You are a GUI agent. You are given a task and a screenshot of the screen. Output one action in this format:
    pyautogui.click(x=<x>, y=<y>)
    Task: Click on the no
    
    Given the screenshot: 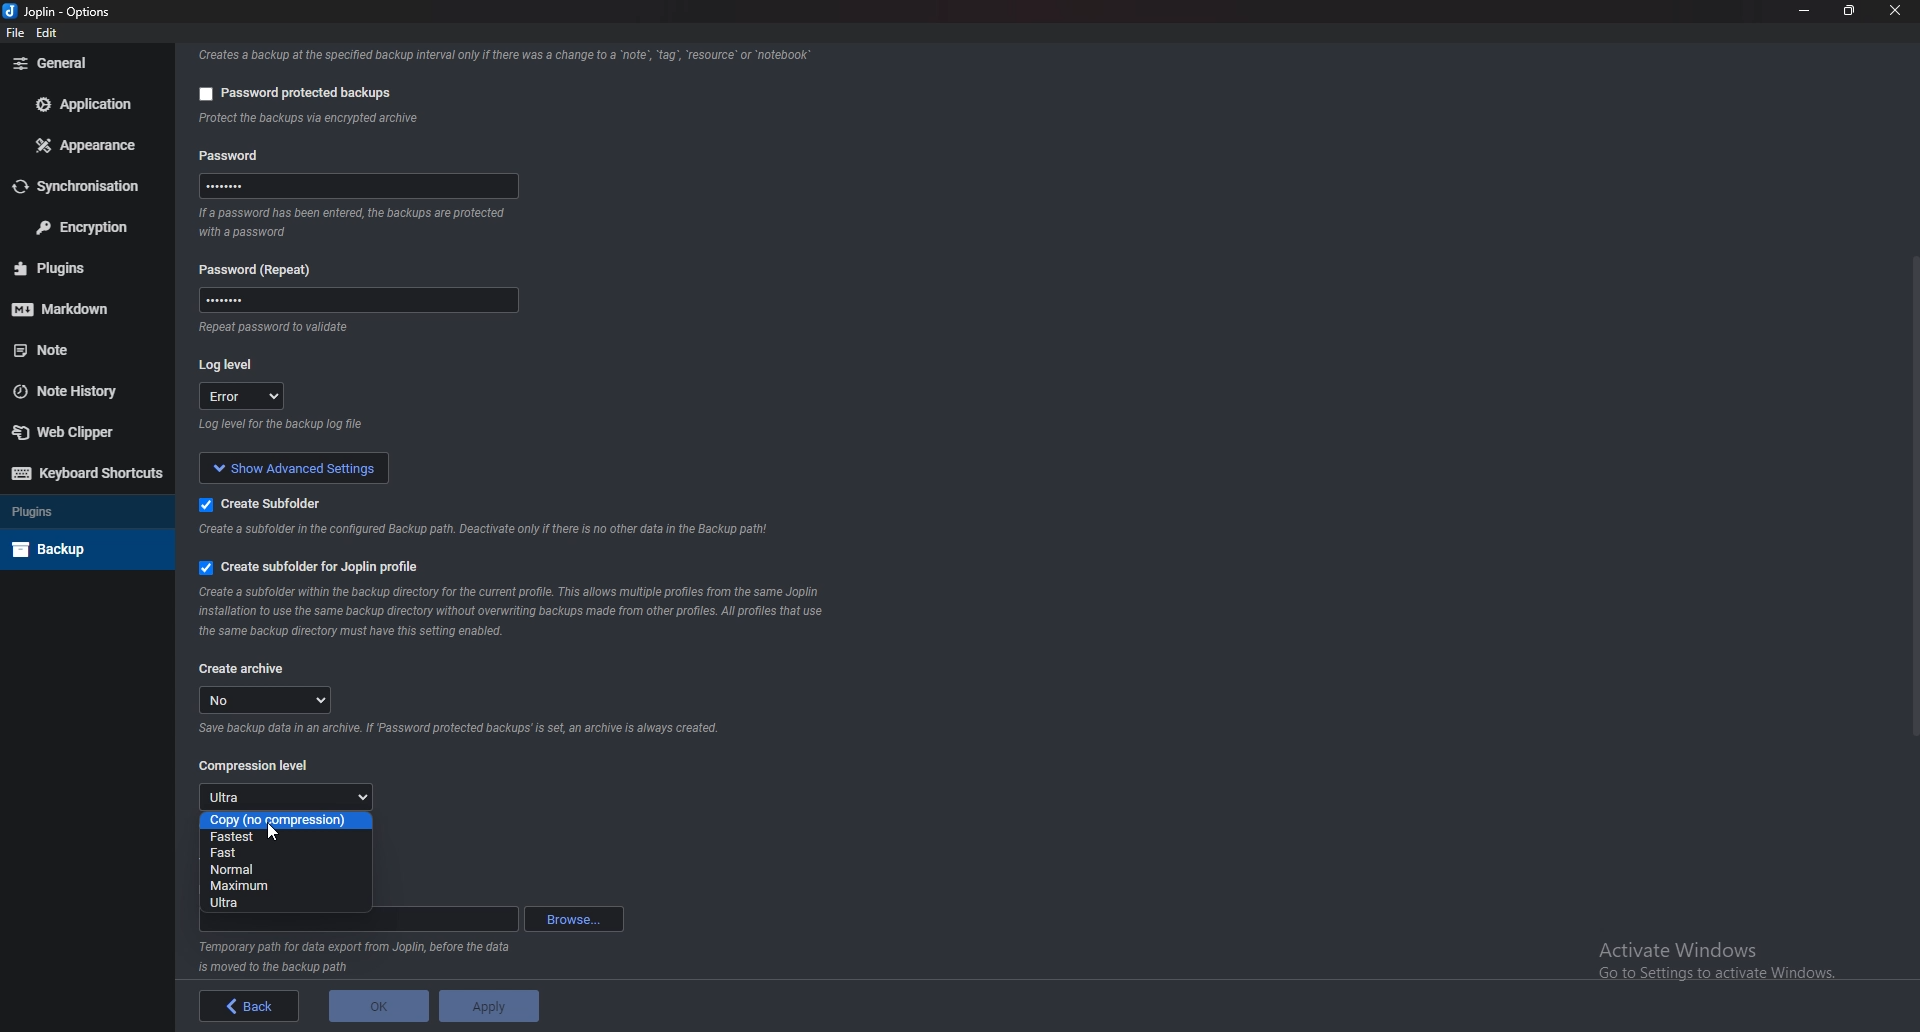 What is the action you would take?
    pyautogui.click(x=270, y=700)
    